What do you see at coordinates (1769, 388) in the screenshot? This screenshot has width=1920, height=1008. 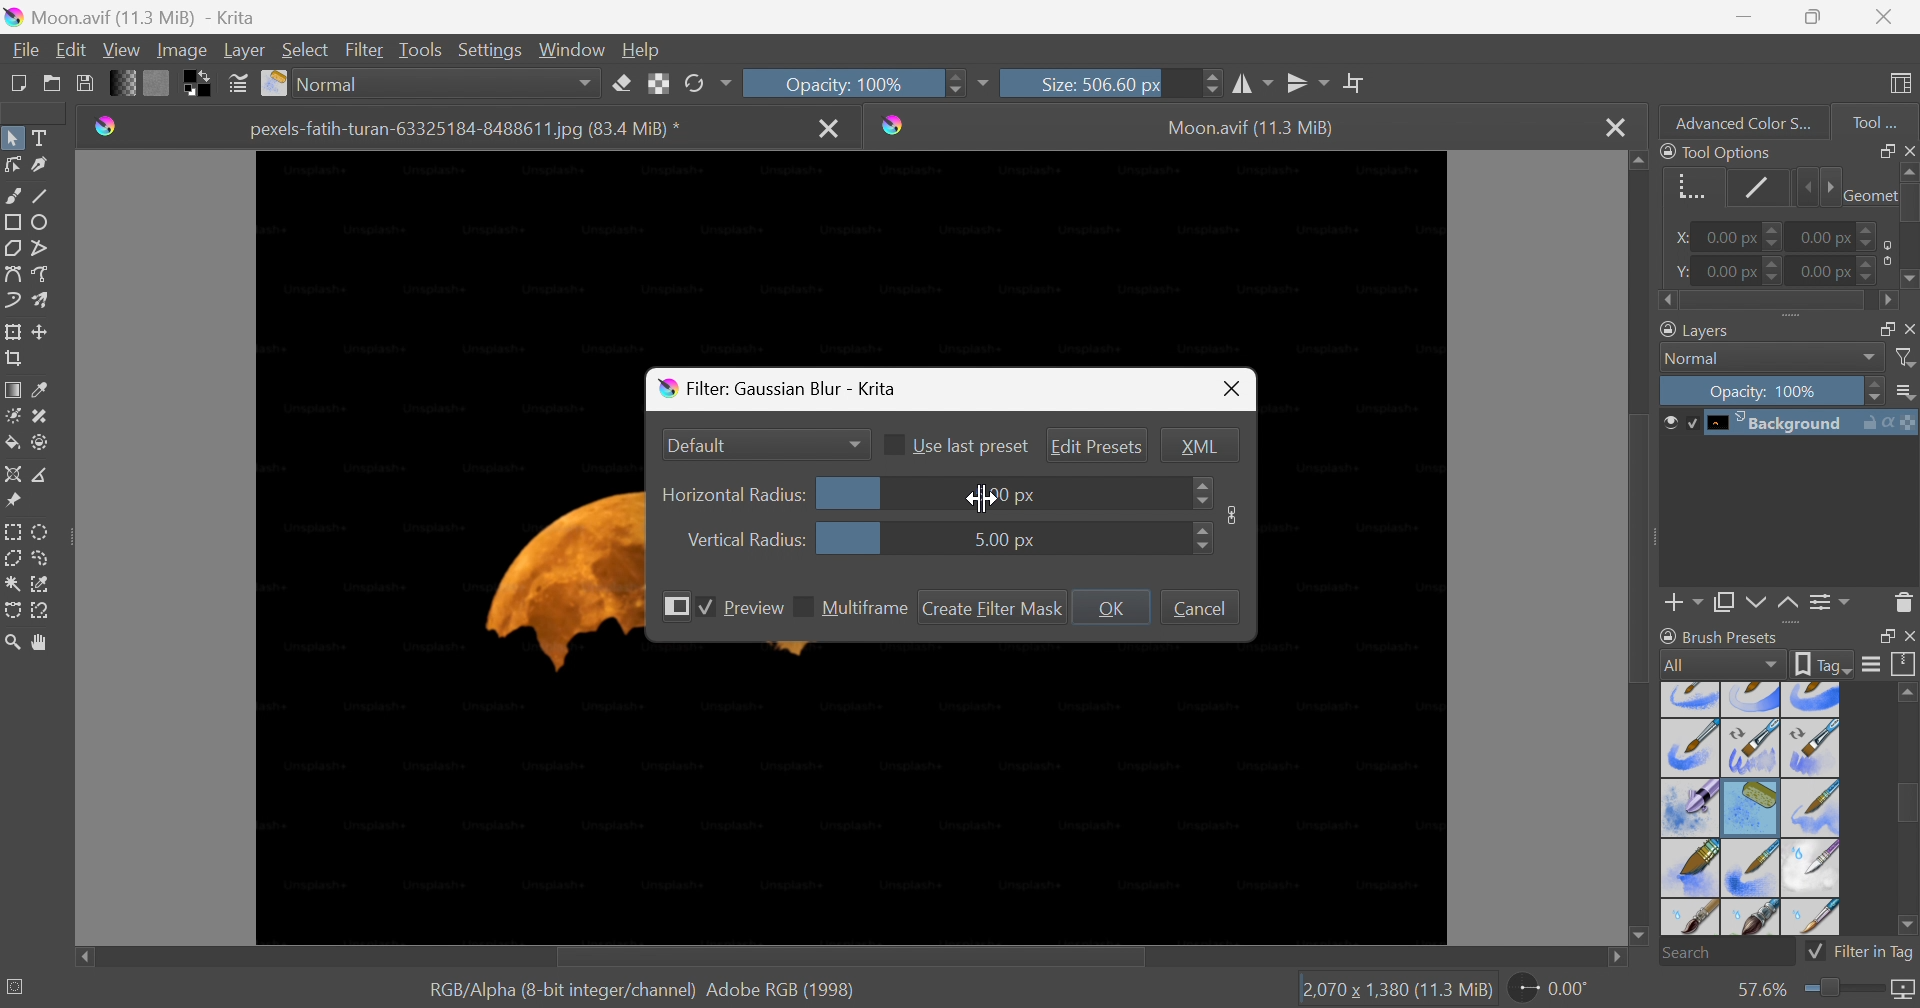 I see `Opacity: 100%` at bounding box center [1769, 388].